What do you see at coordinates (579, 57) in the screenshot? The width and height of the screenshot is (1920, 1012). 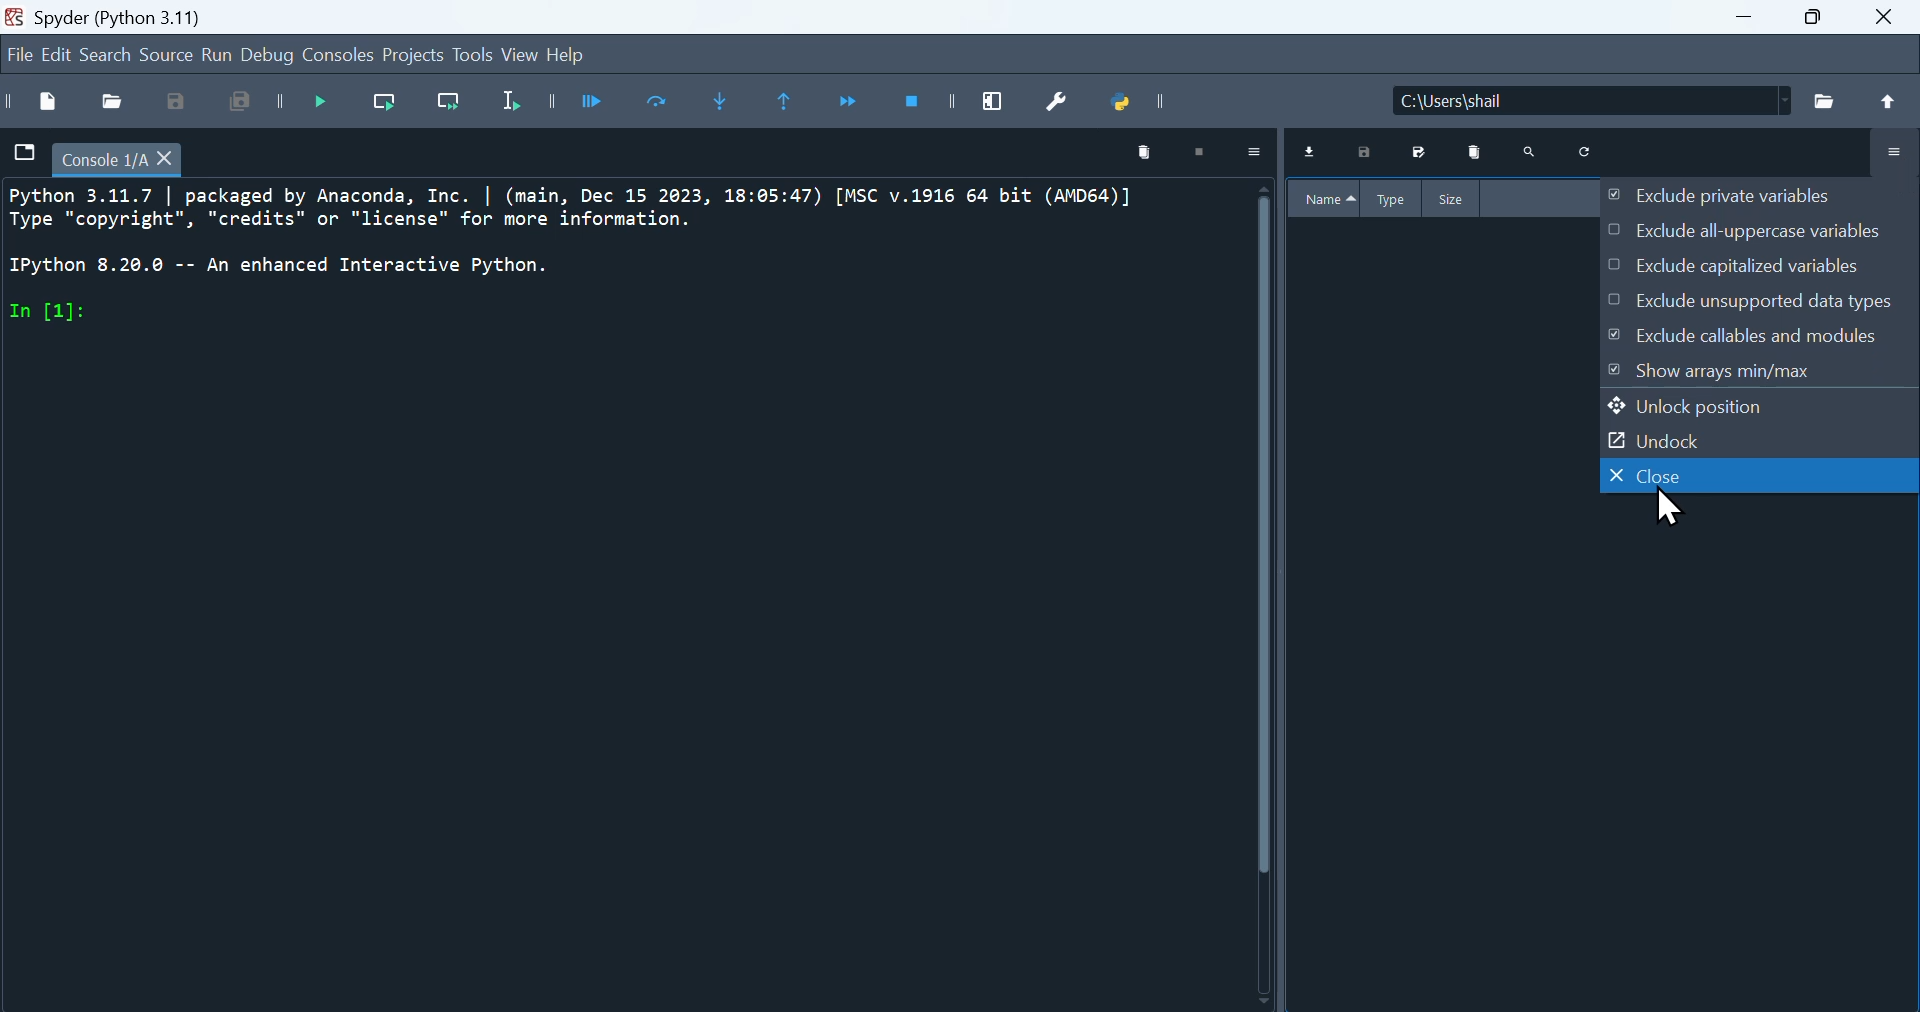 I see `Help` at bounding box center [579, 57].